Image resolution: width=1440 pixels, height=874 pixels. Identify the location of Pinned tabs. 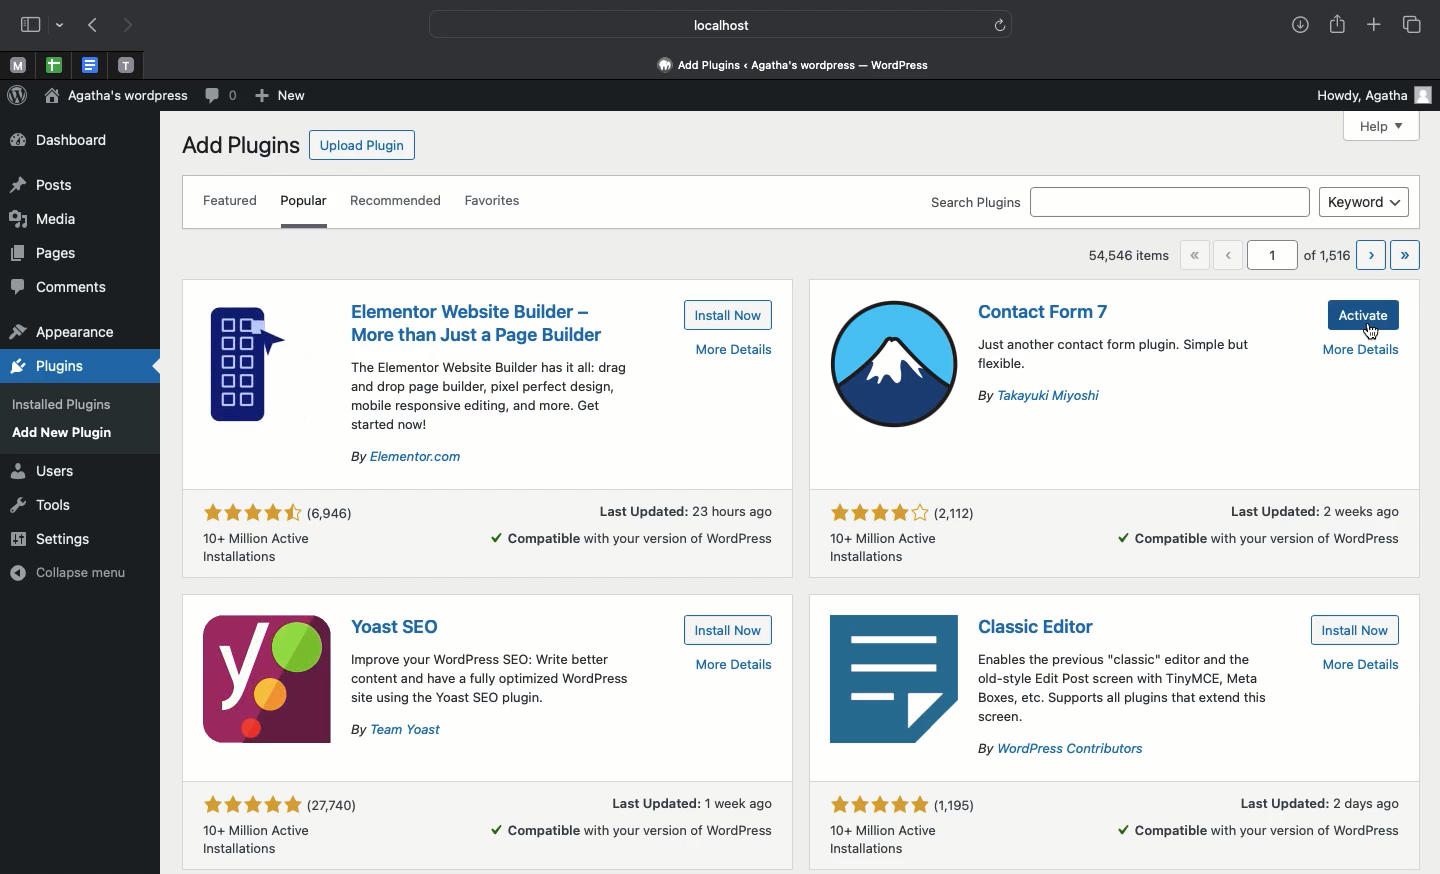
(92, 66).